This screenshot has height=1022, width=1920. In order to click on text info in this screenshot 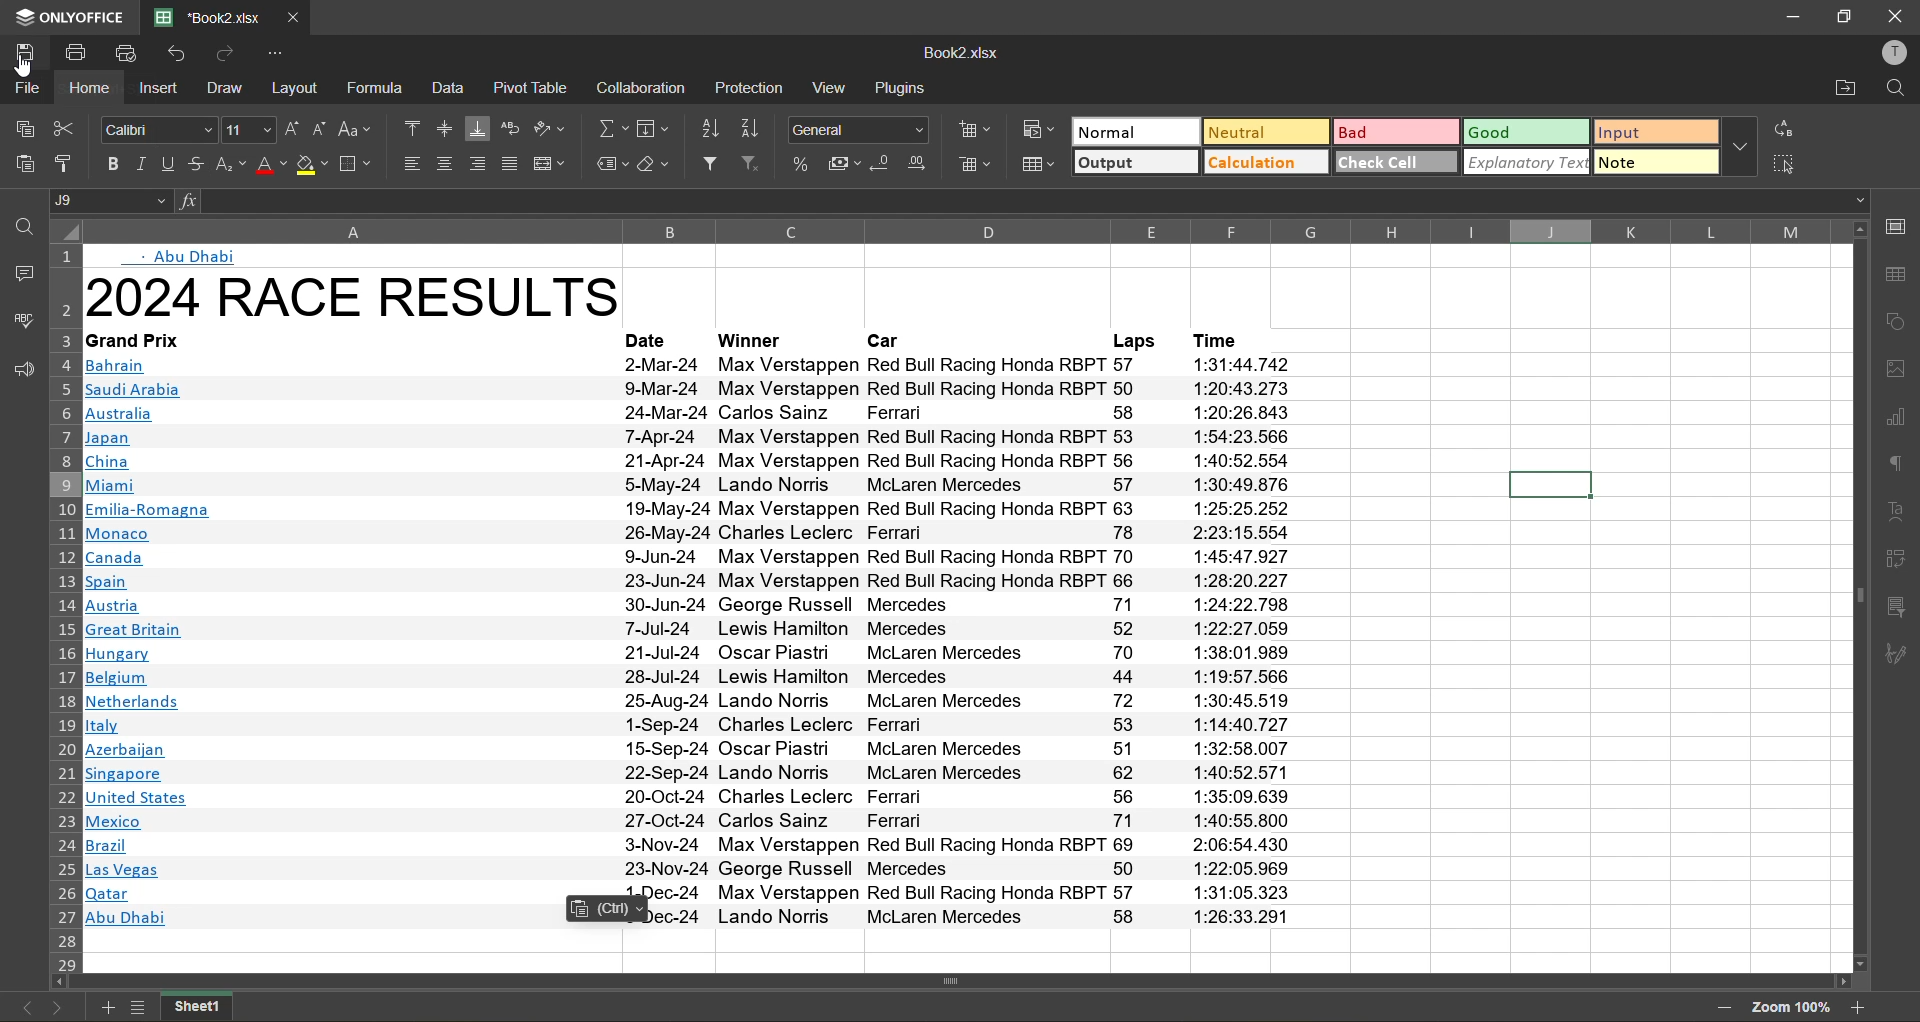, I will do `click(690, 509)`.